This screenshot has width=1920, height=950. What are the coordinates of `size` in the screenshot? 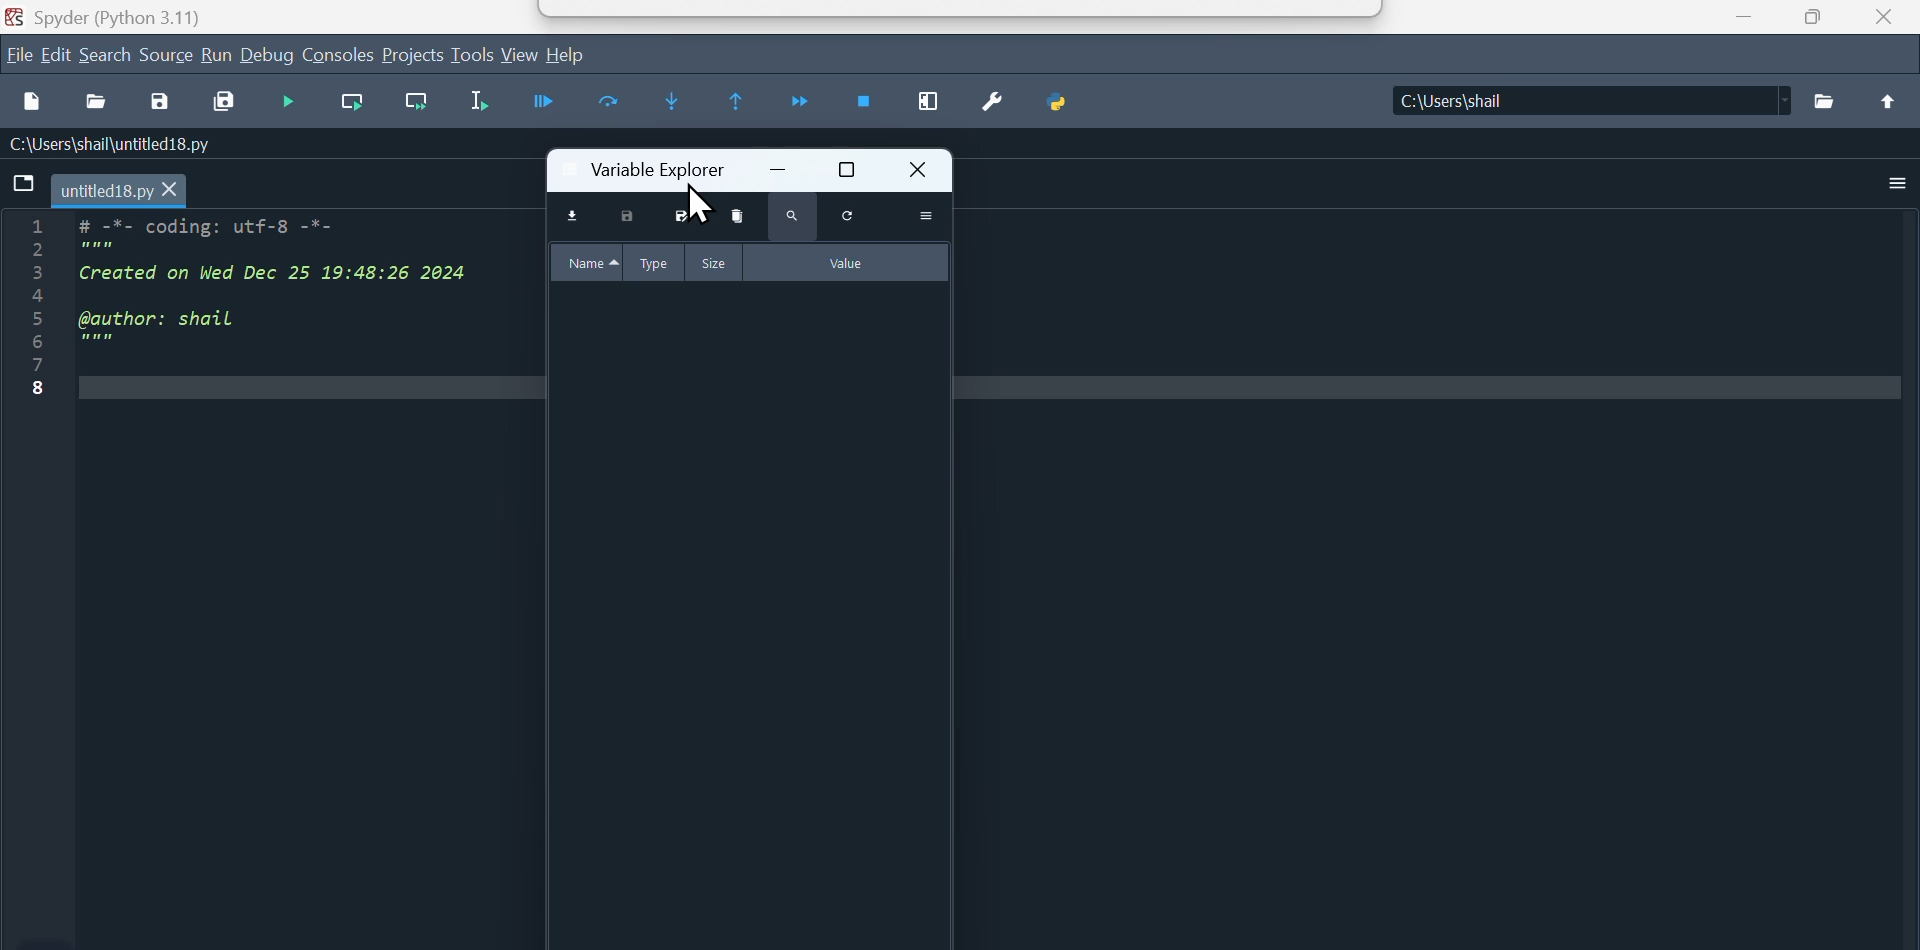 It's located at (719, 264).